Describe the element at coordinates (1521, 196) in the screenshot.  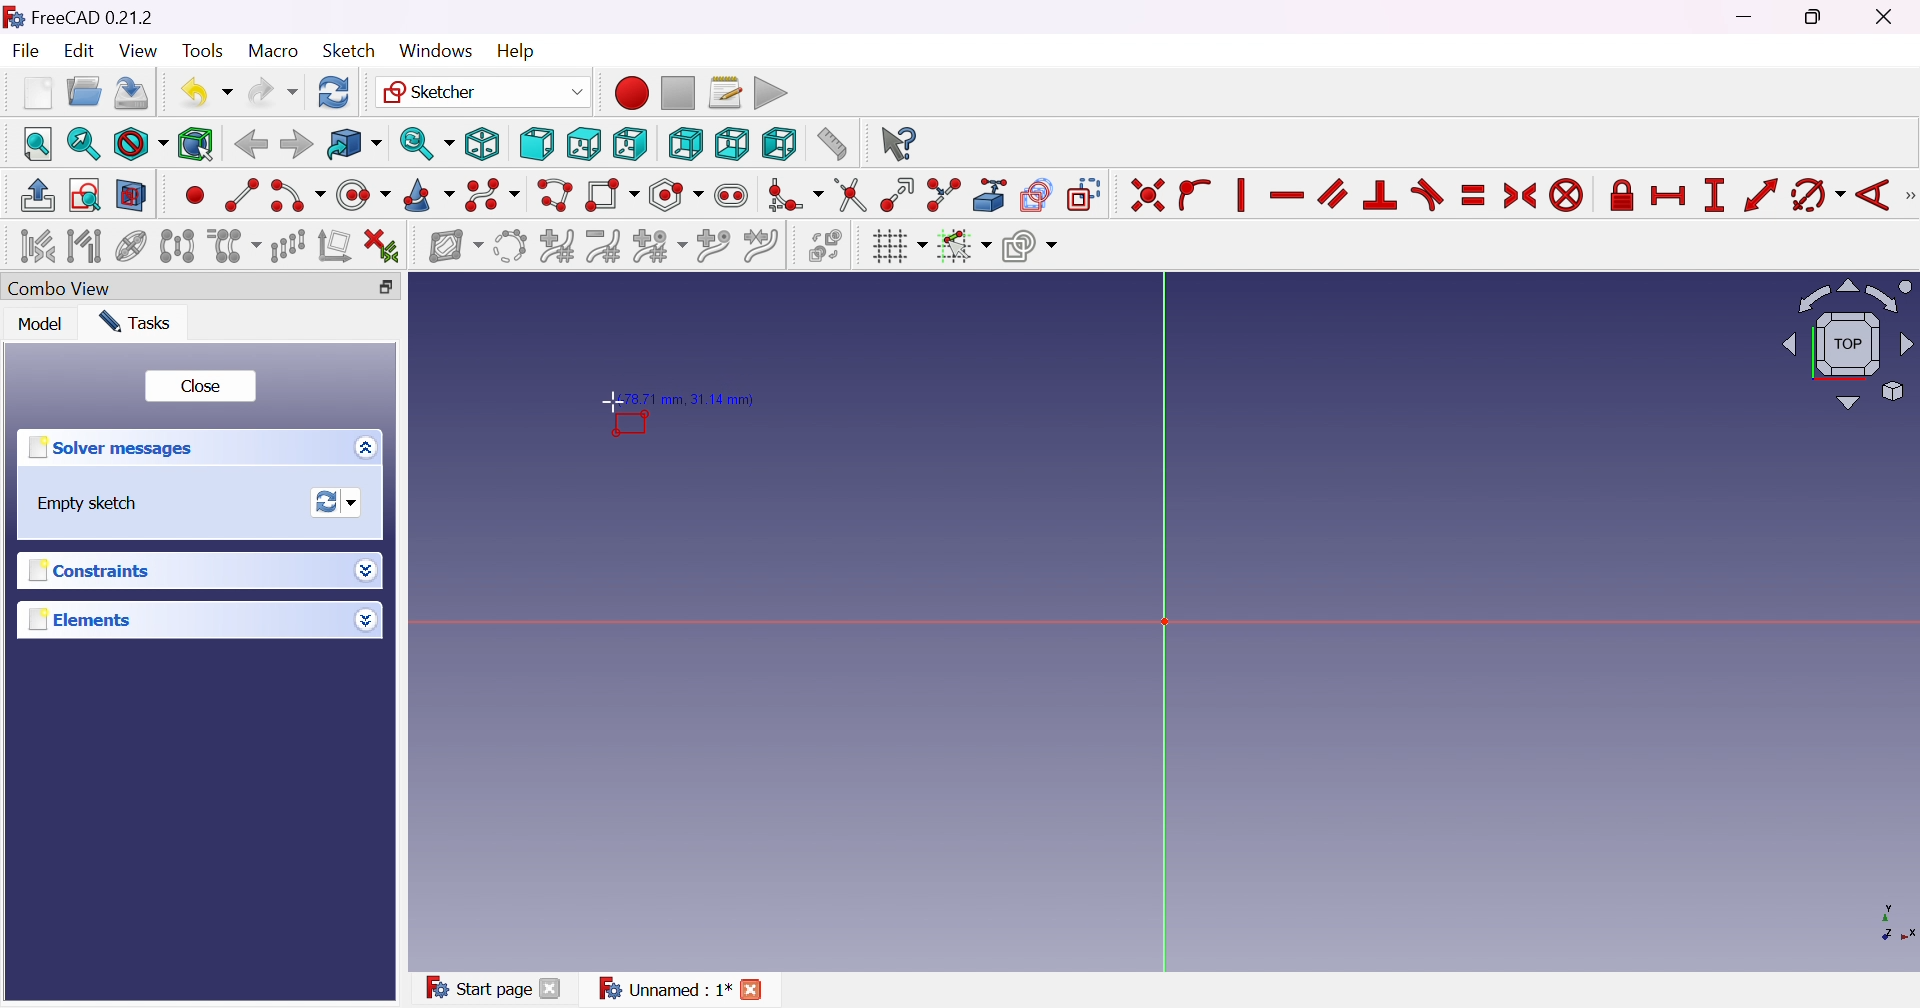
I see `Constrain symmertical` at that location.